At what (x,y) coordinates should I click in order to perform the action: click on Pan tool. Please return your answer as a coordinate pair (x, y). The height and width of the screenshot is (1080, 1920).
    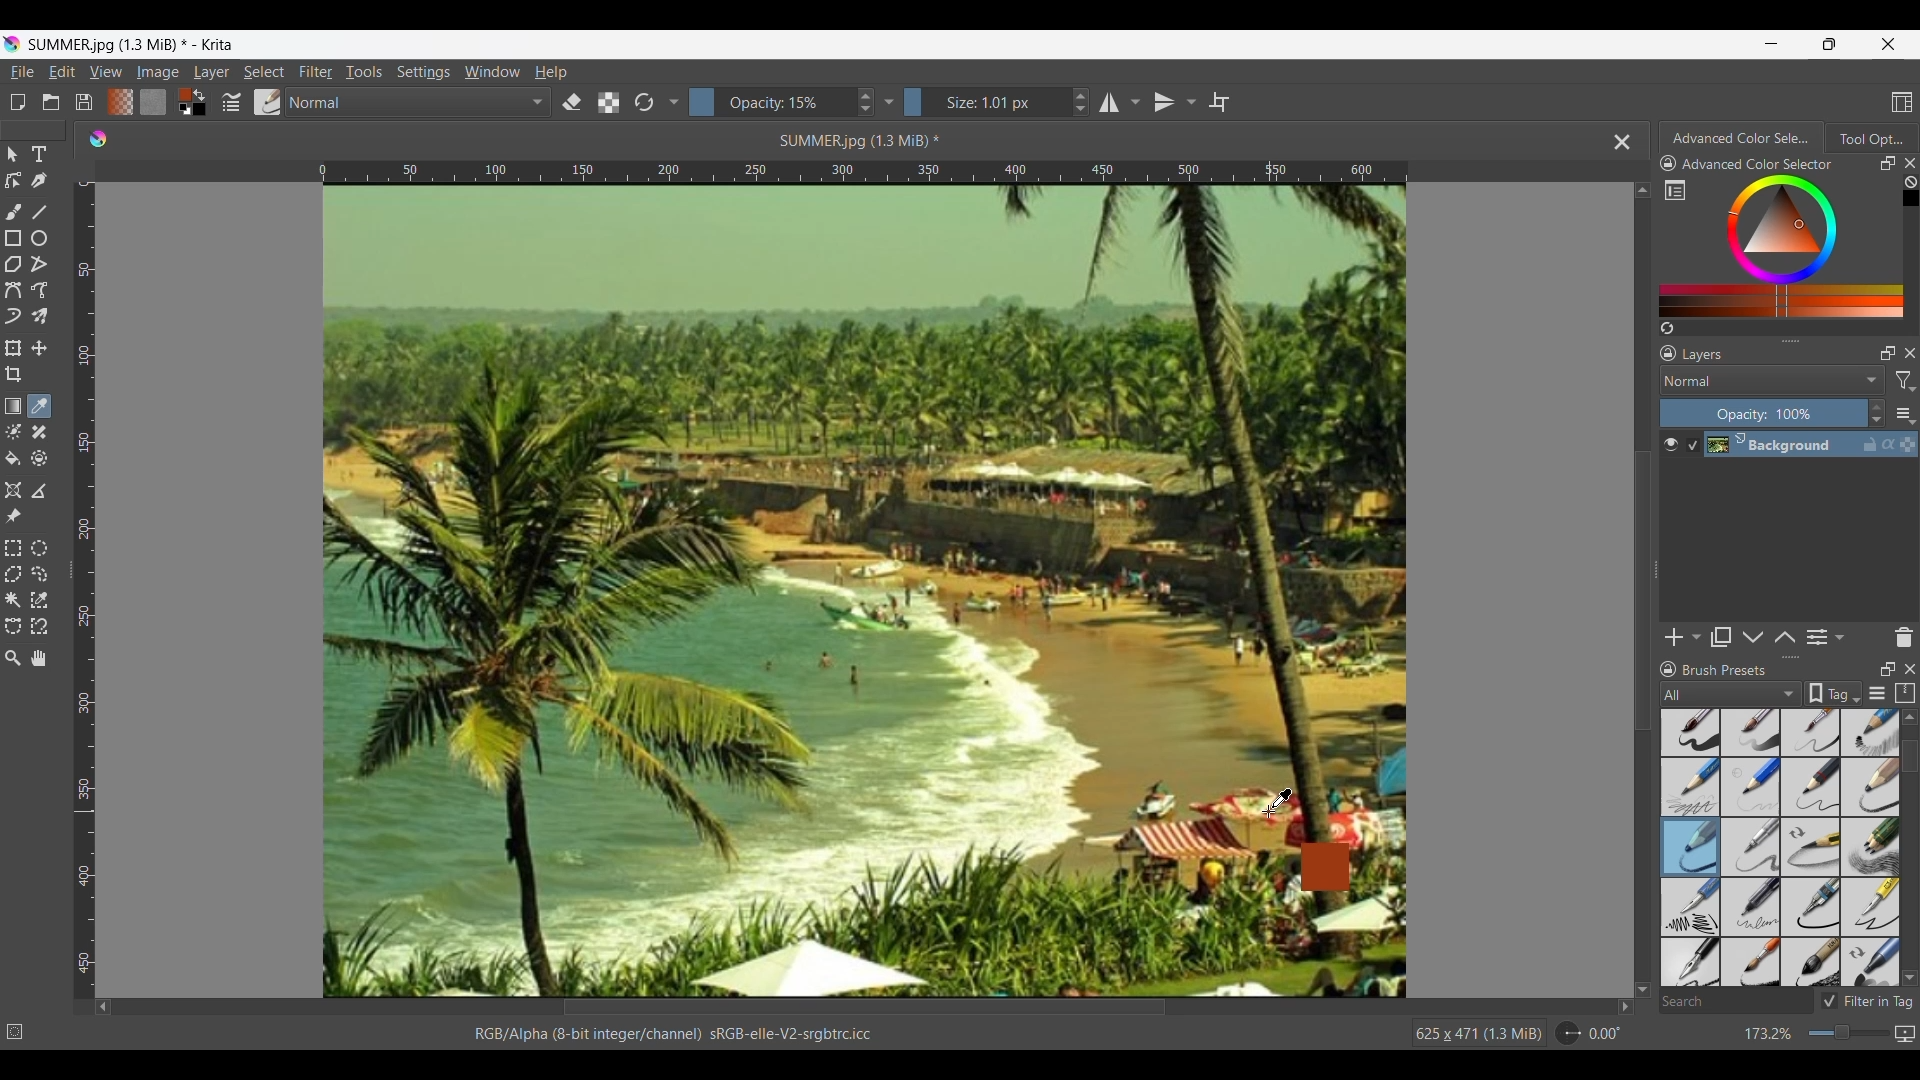
    Looking at the image, I should click on (38, 658).